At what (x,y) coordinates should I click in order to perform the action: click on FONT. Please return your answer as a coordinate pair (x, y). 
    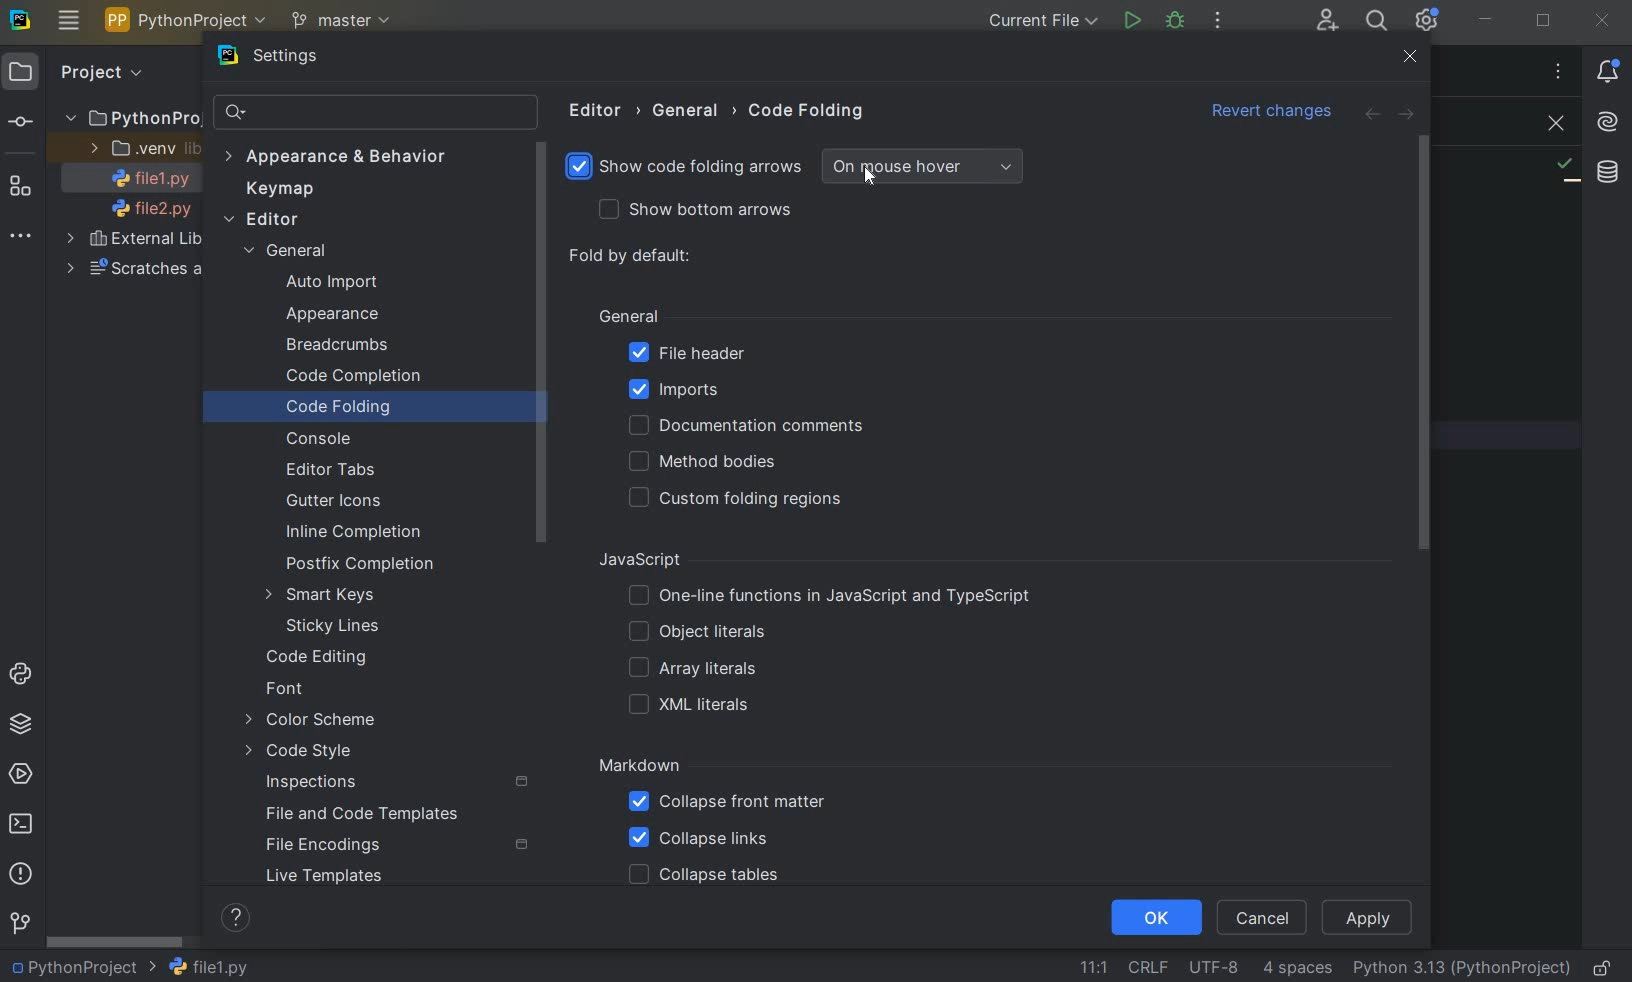
    Looking at the image, I should click on (293, 690).